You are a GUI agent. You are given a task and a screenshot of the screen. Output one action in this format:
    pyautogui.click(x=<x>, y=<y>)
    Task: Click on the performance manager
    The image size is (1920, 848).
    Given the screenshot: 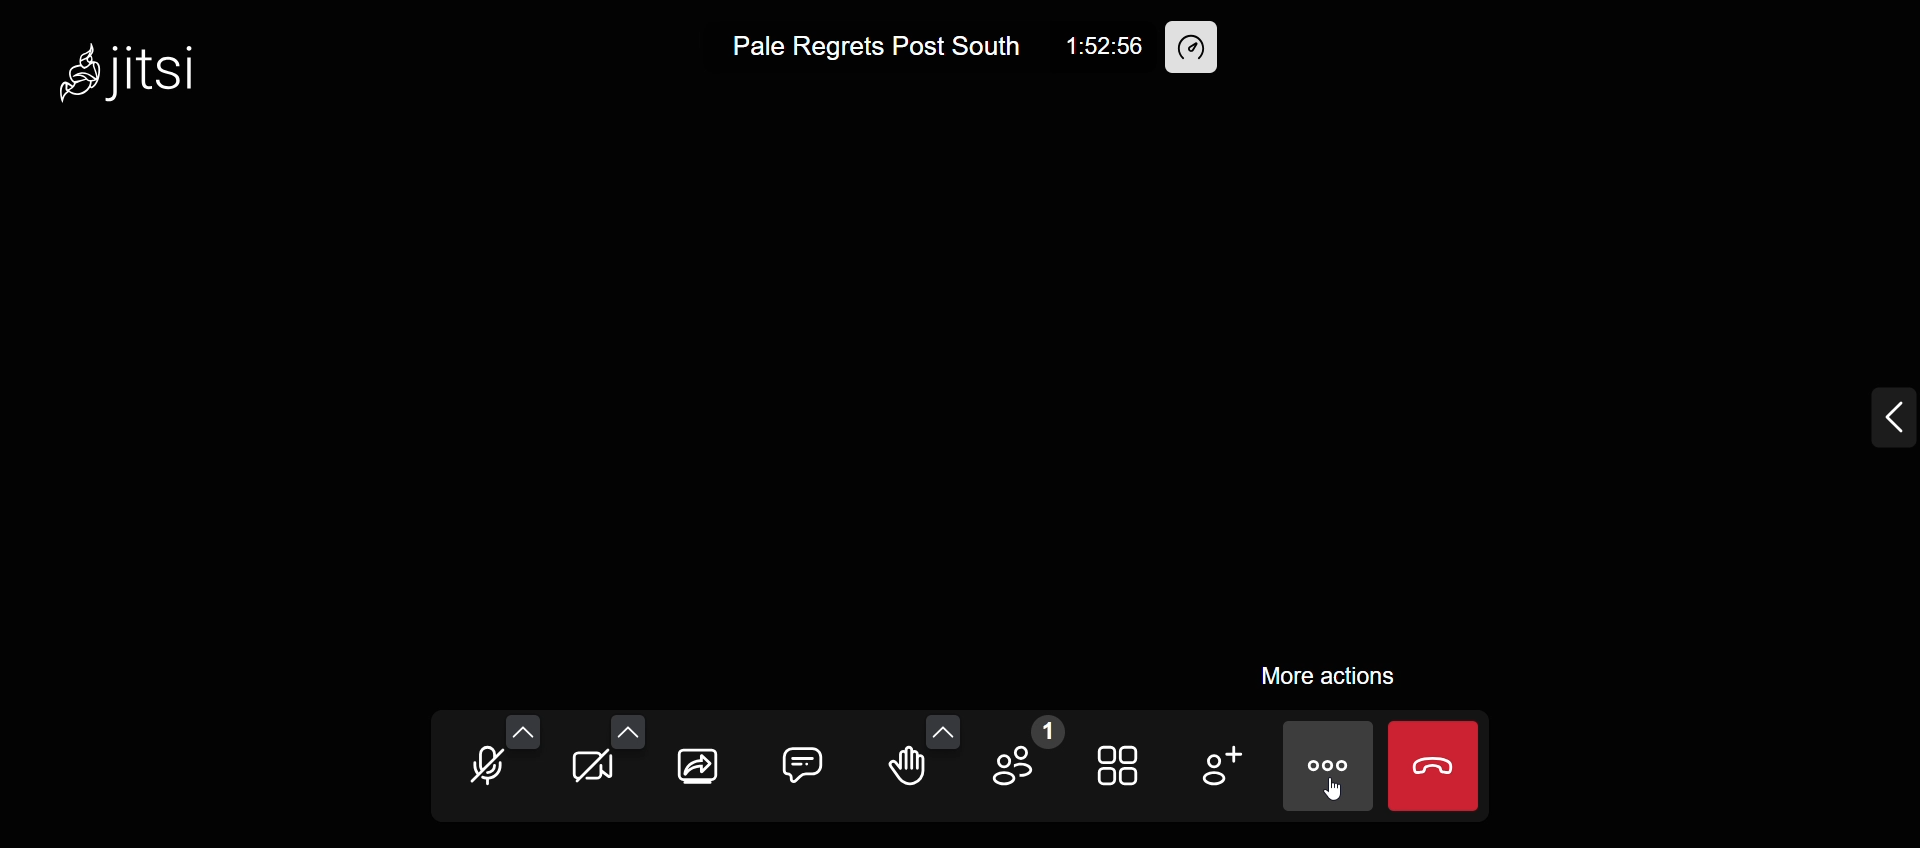 What is the action you would take?
    pyautogui.click(x=1198, y=47)
    